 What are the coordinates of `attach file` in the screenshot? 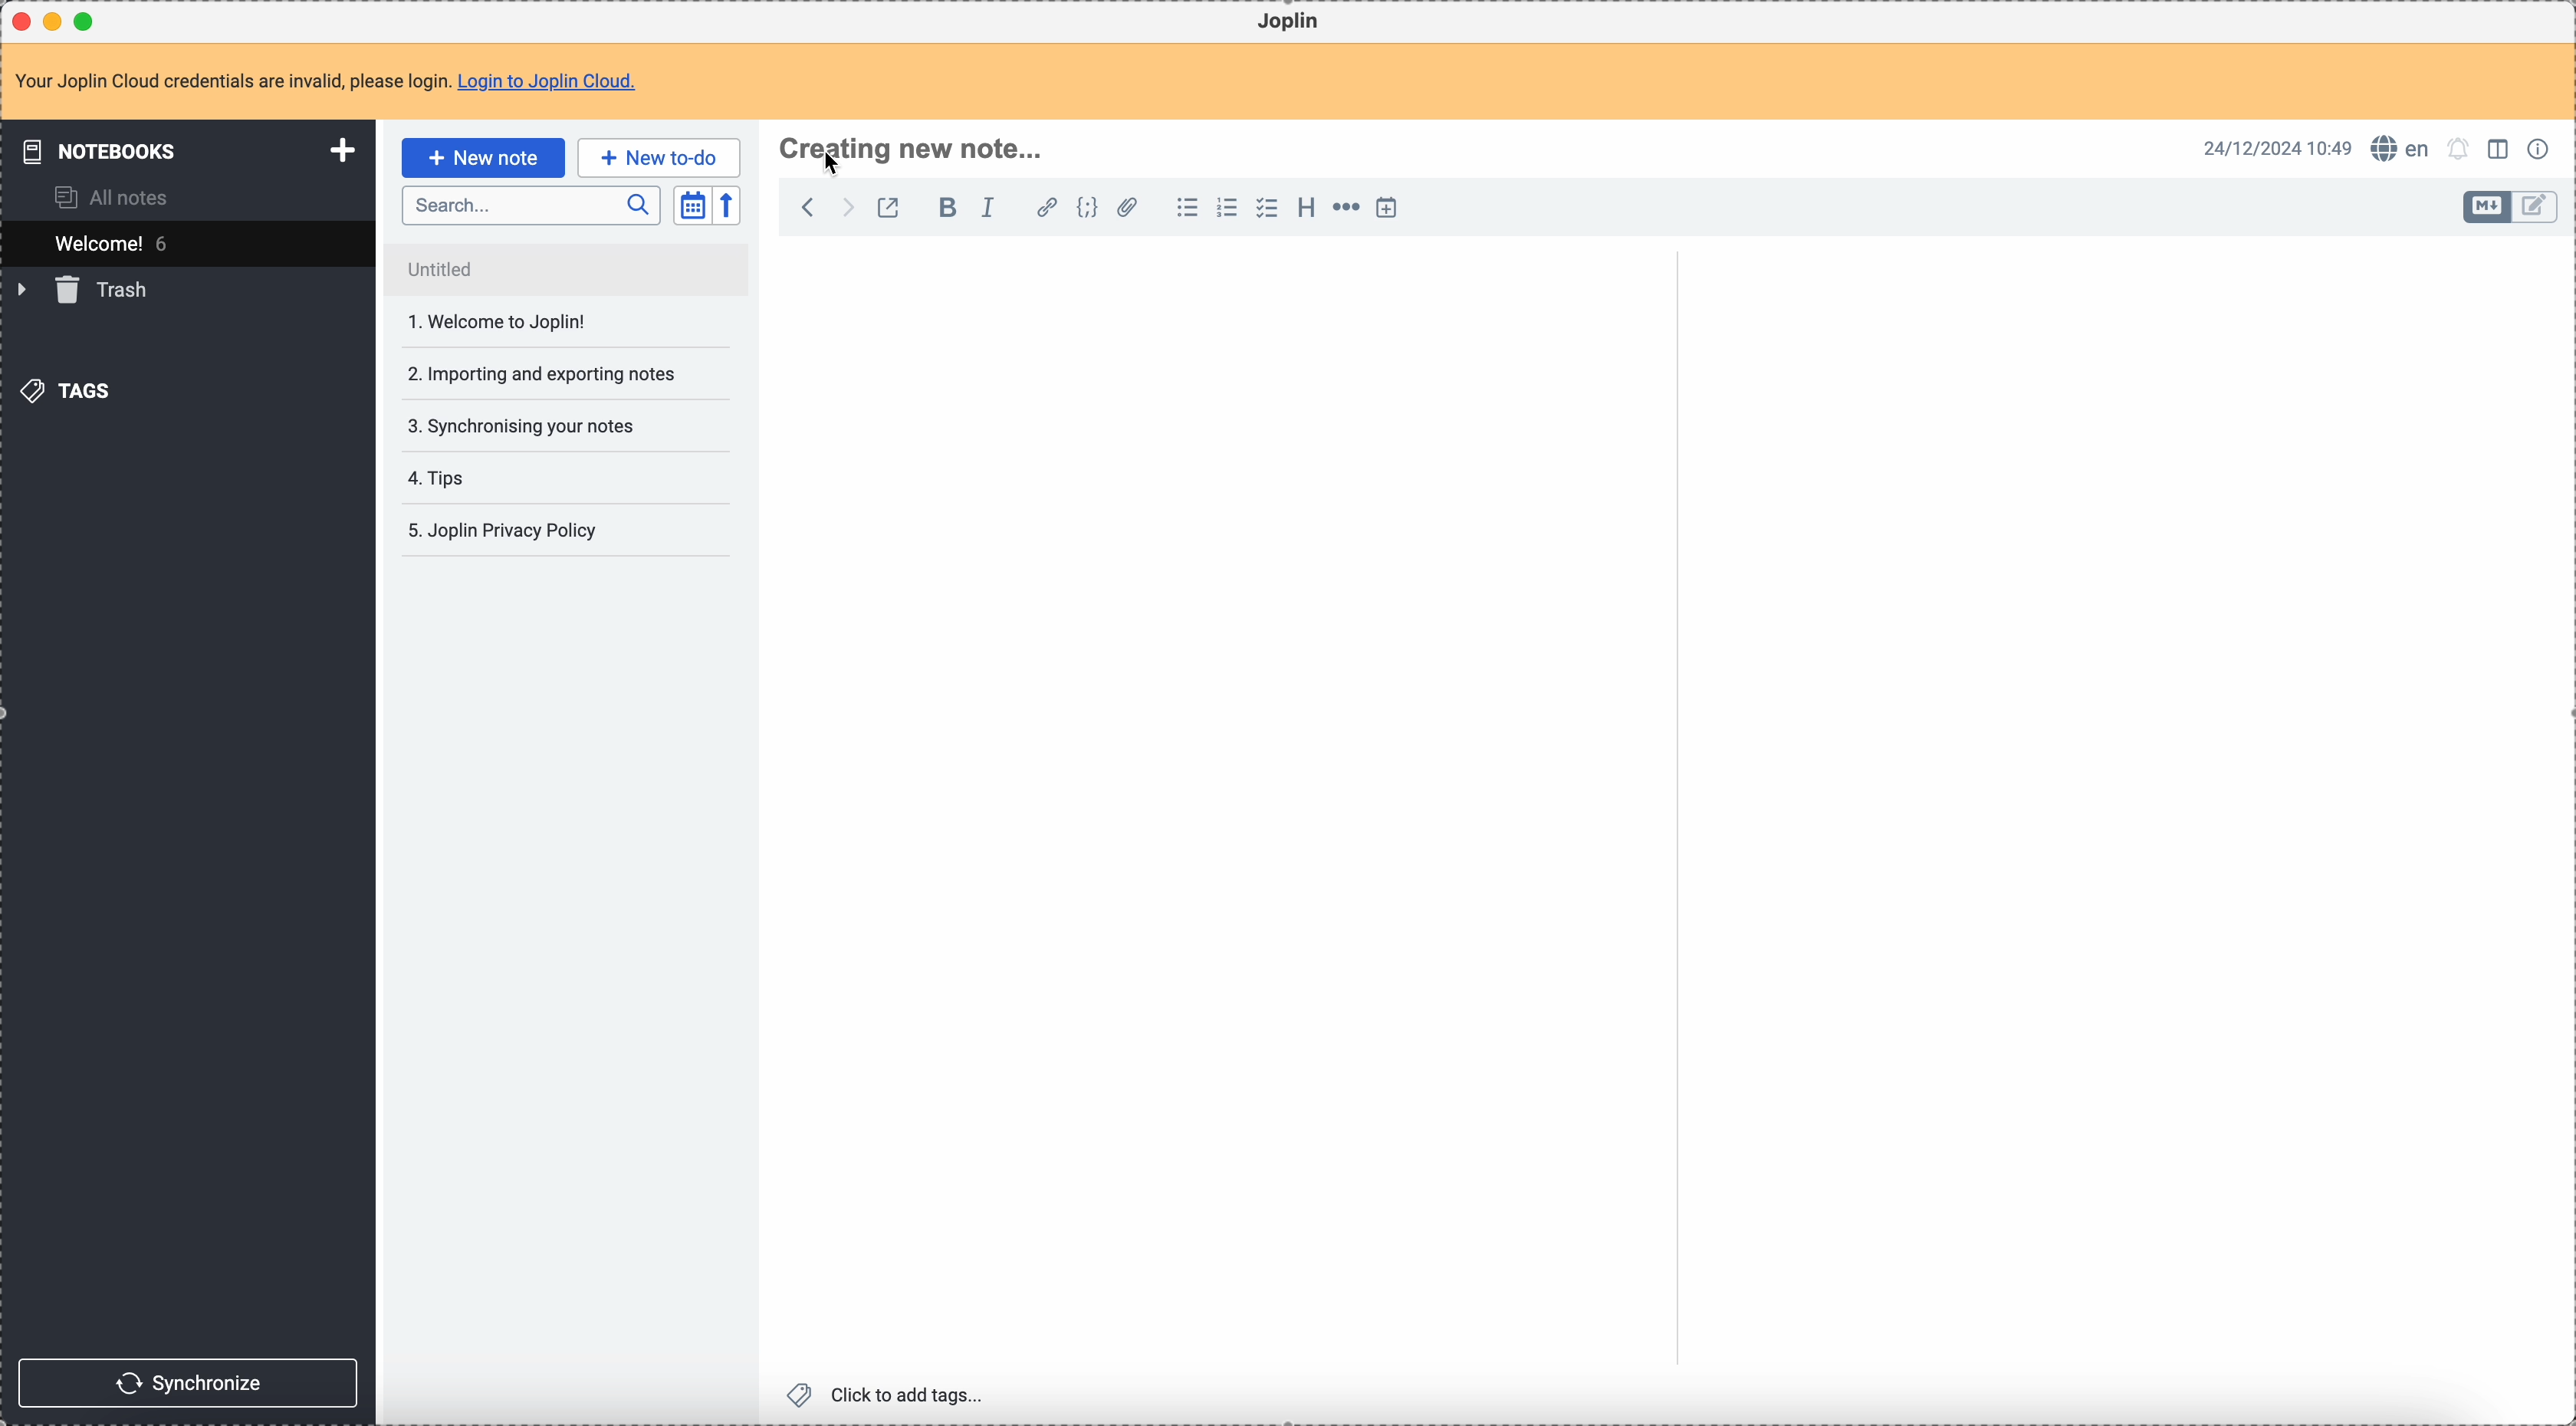 It's located at (1130, 209).